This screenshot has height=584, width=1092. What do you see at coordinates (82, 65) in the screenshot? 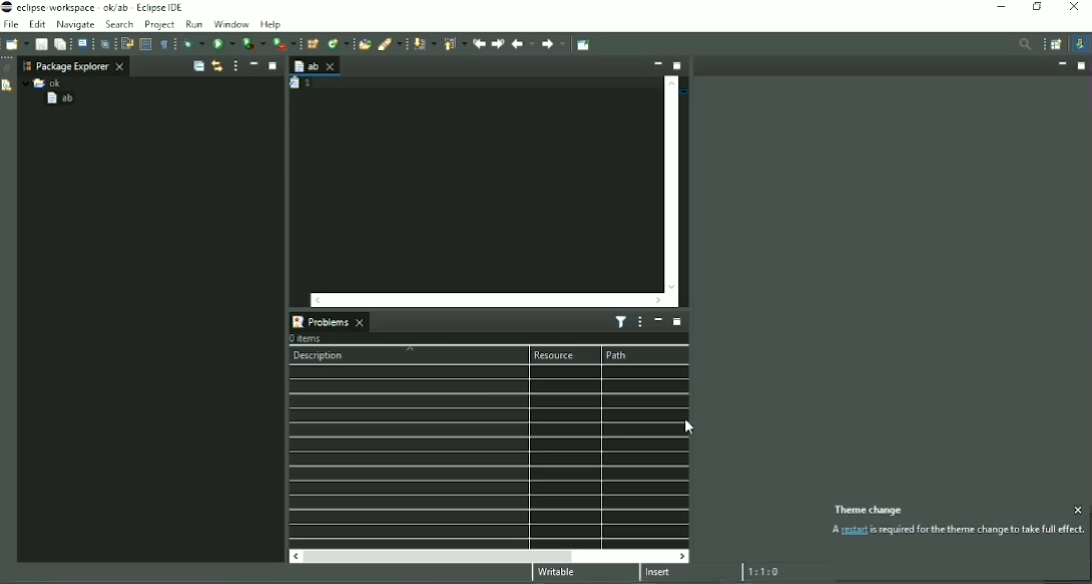
I see `Package Explorer` at bounding box center [82, 65].